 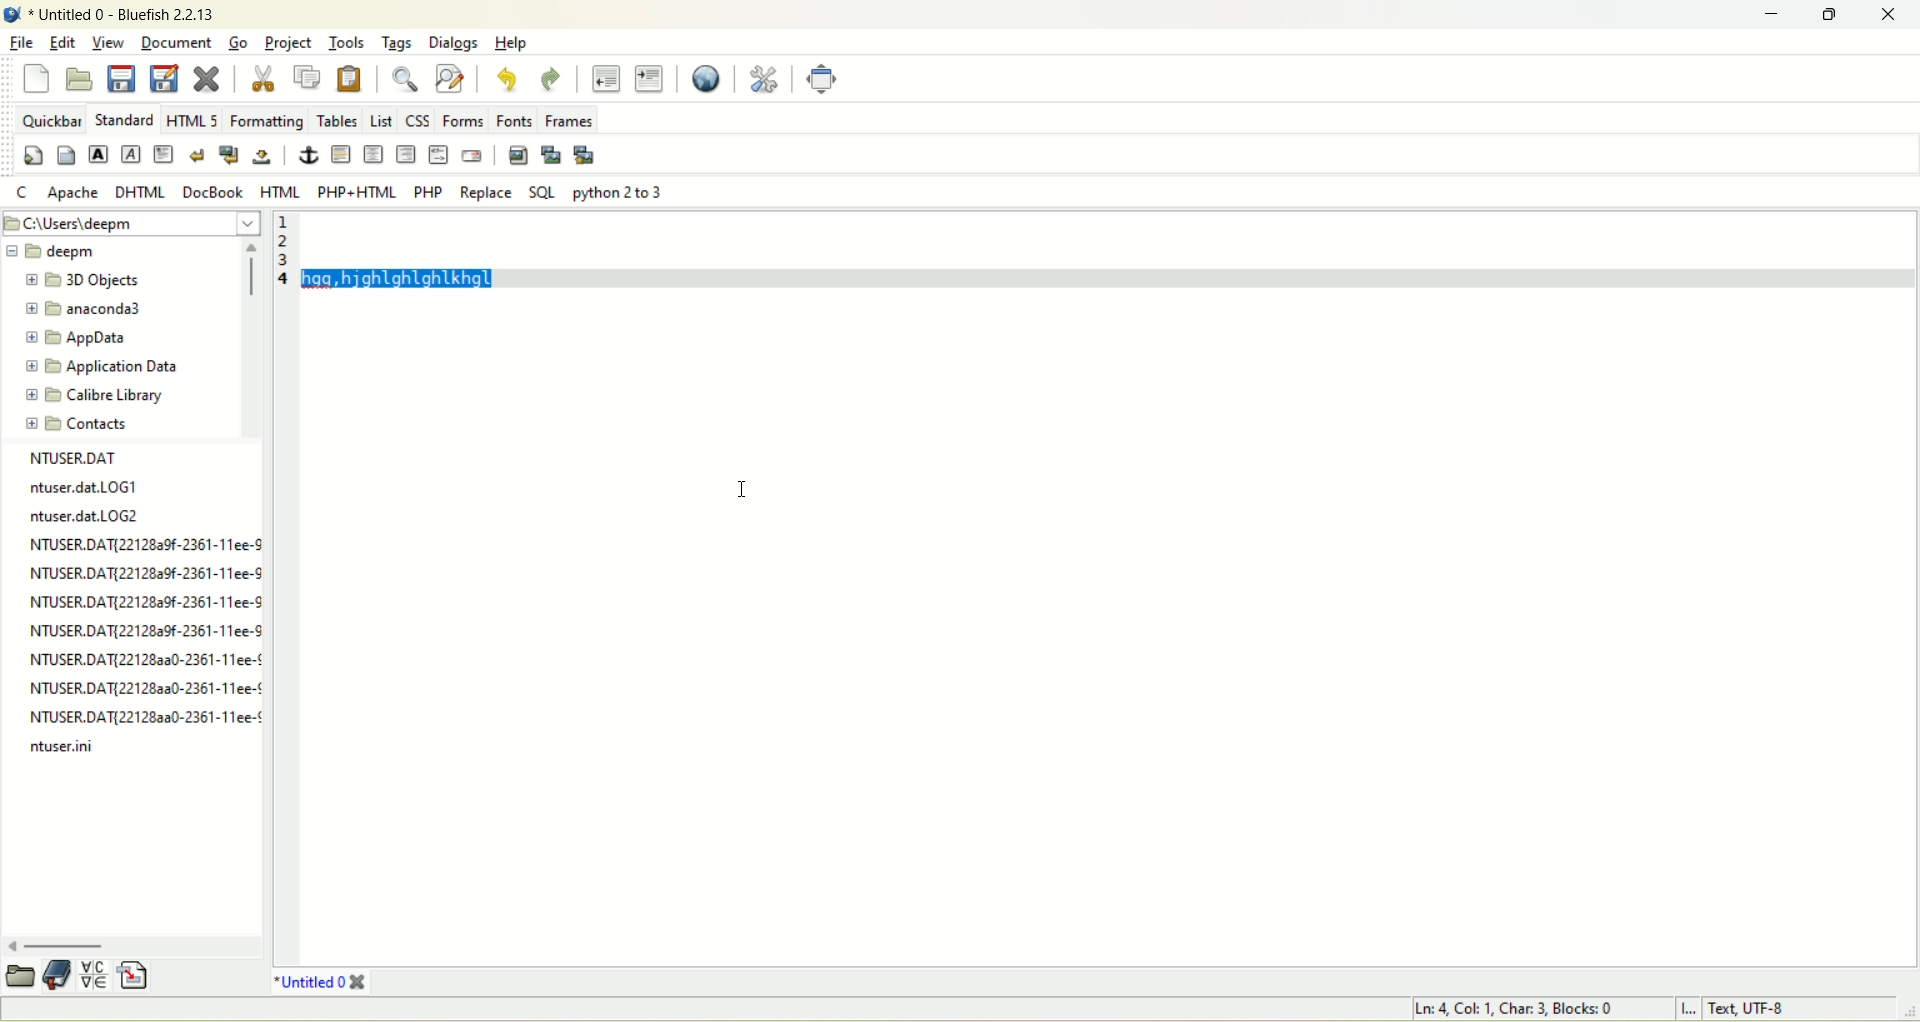 What do you see at coordinates (71, 460) in the screenshot?
I see `NTUSER.DAT` at bounding box center [71, 460].